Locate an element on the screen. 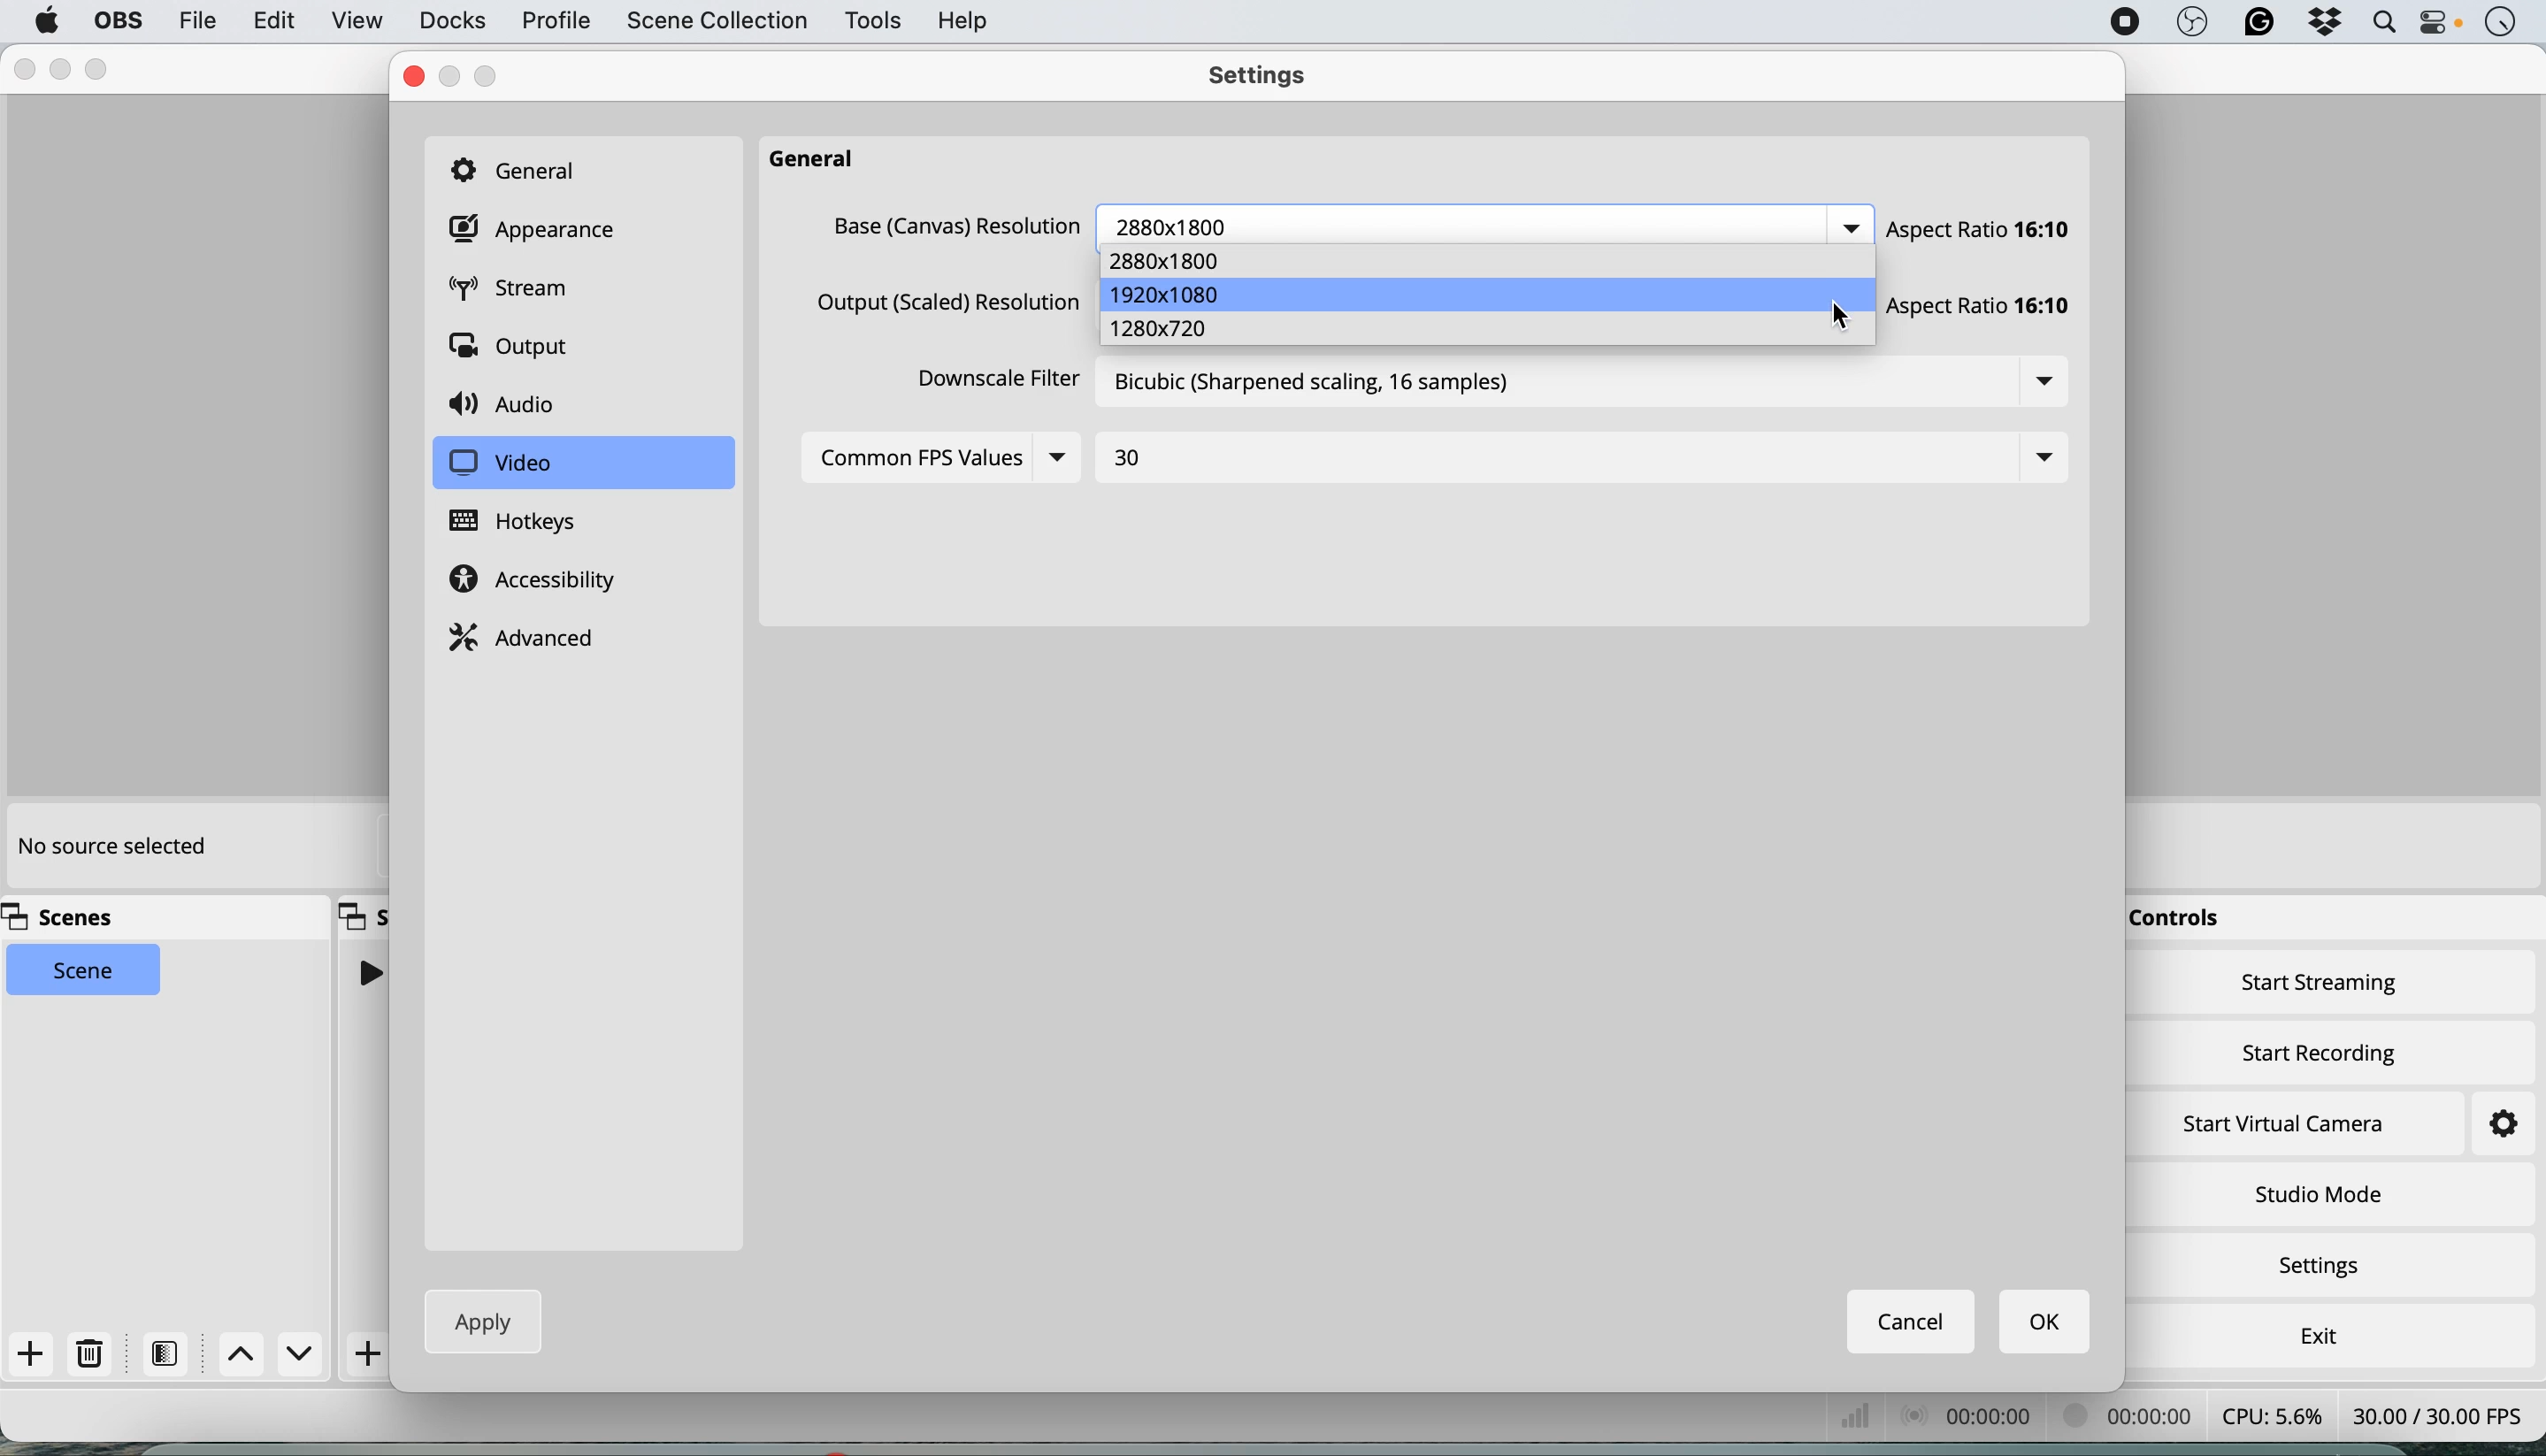 This screenshot has height=1456, width=2546. audio is located at coordinates (510, 406).